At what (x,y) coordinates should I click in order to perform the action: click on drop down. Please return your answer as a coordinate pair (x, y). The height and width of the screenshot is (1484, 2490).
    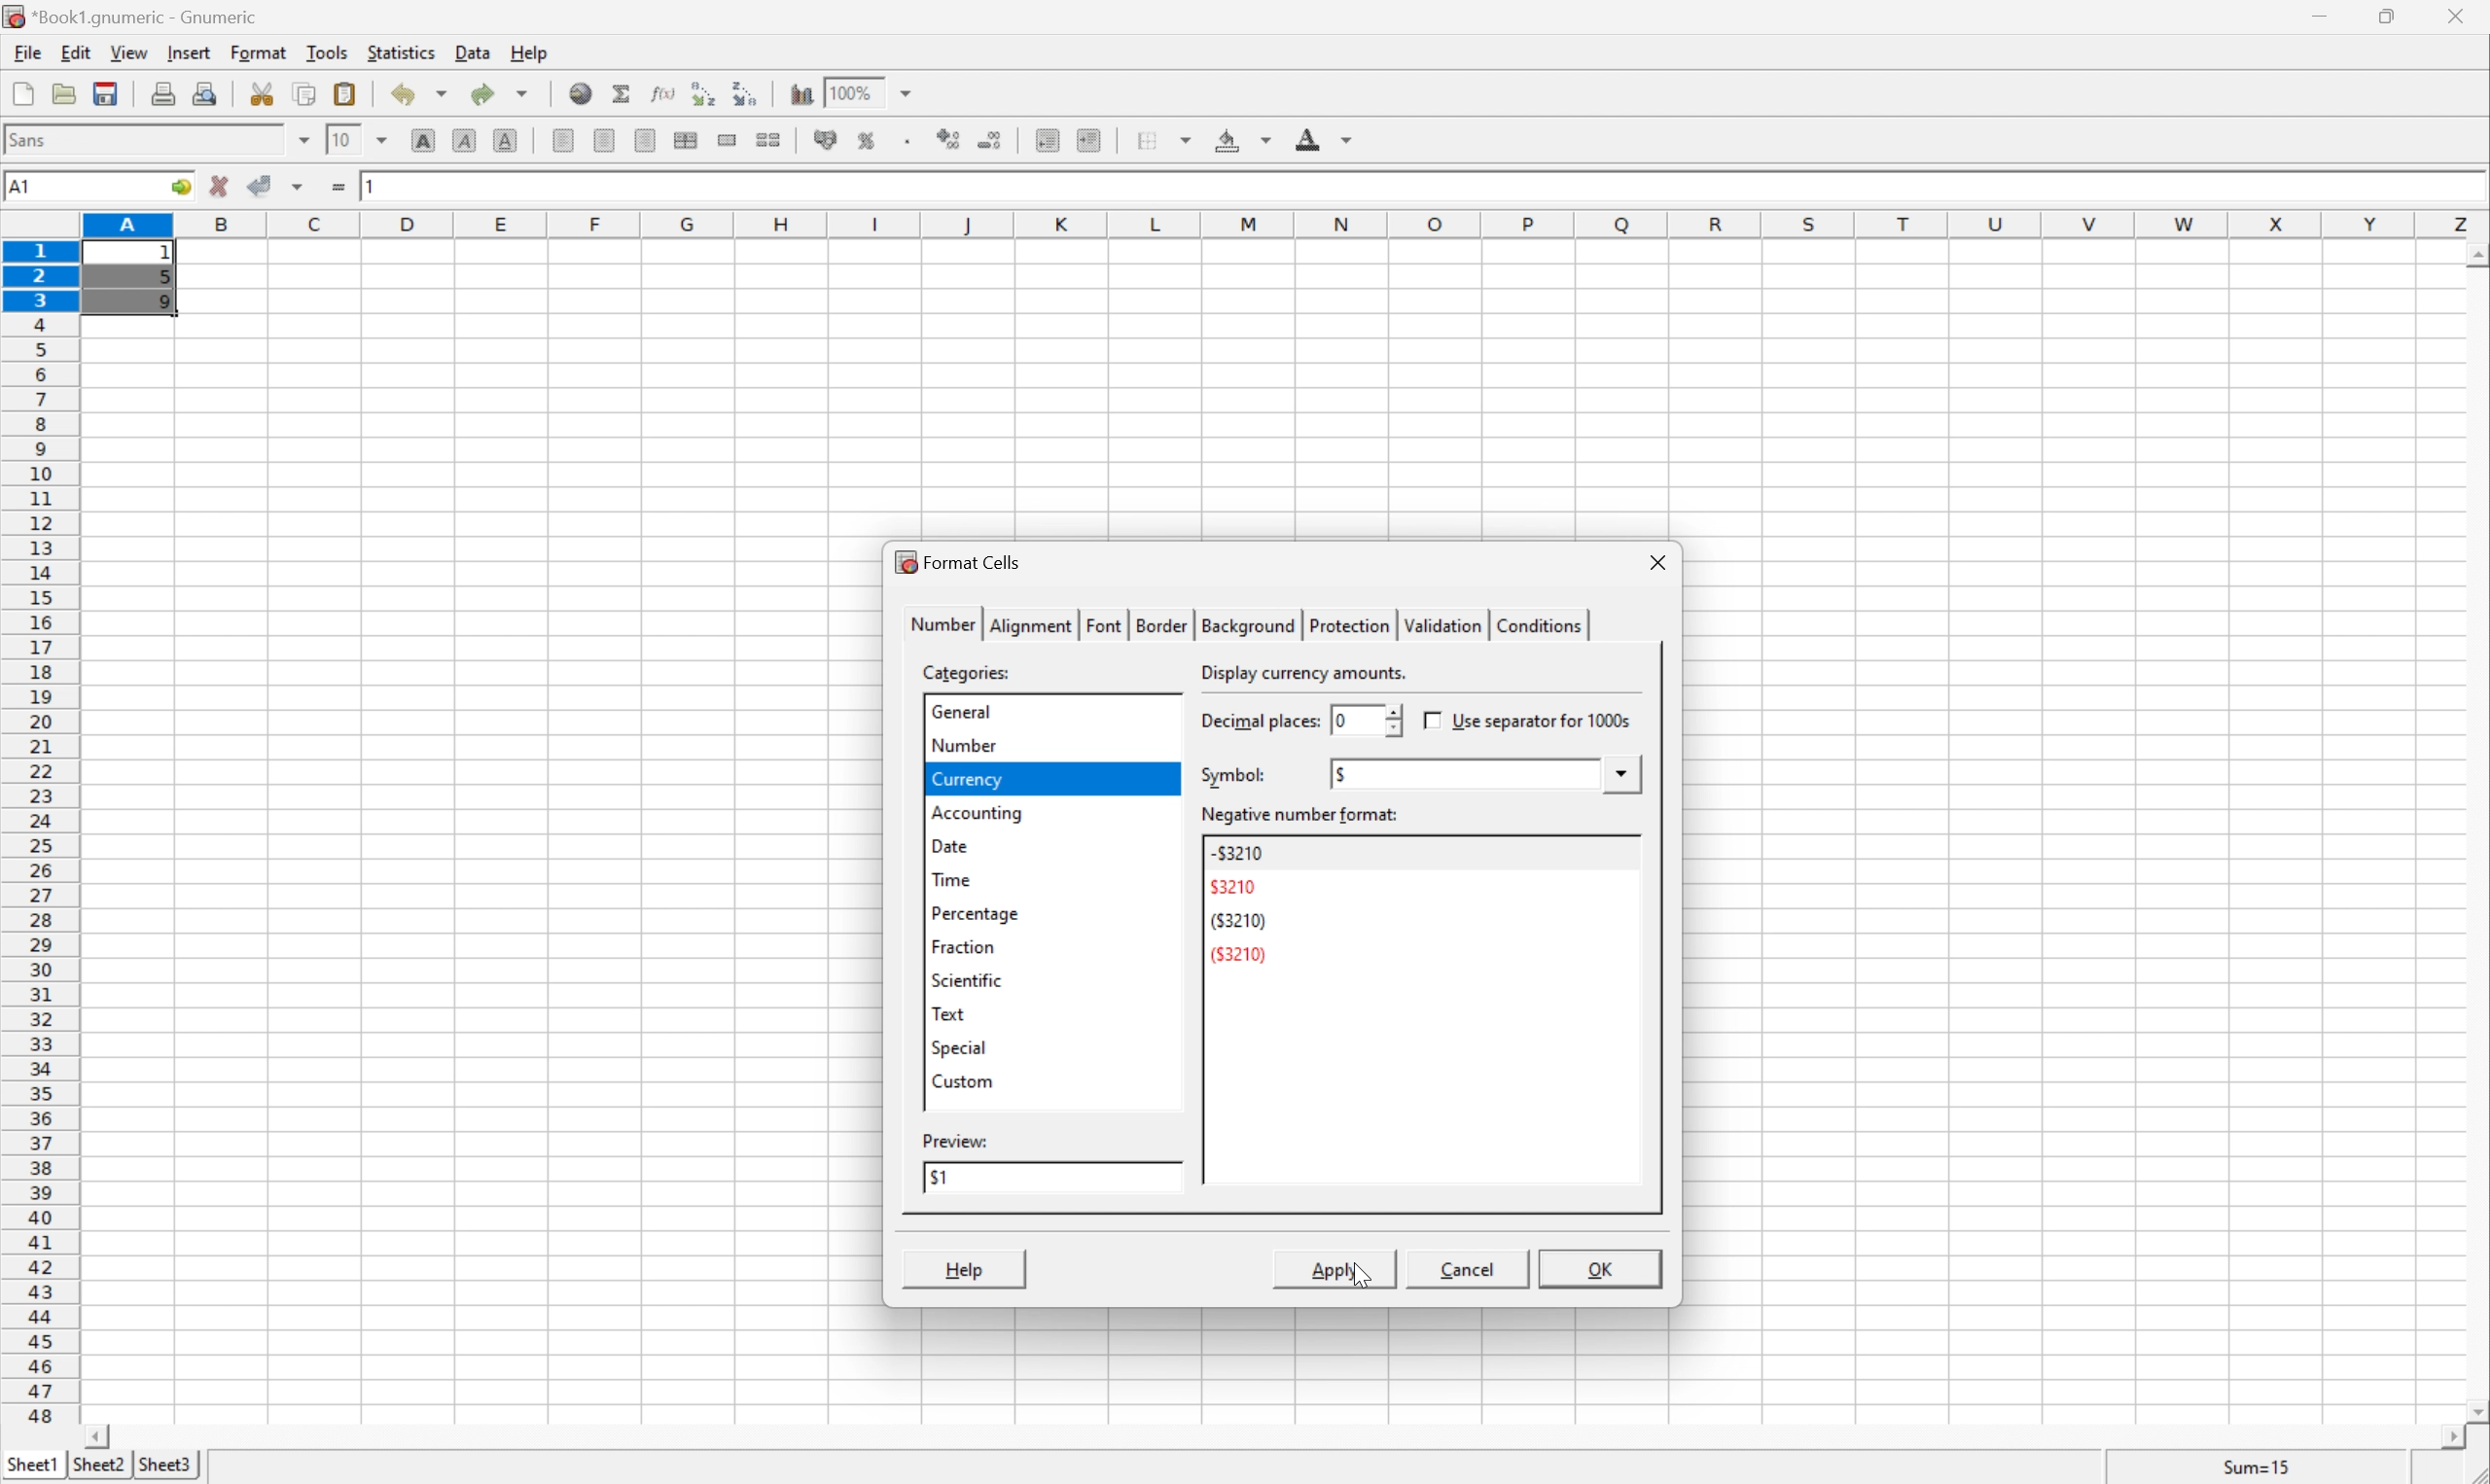
    Looking at the image, I should click on (305, 139).